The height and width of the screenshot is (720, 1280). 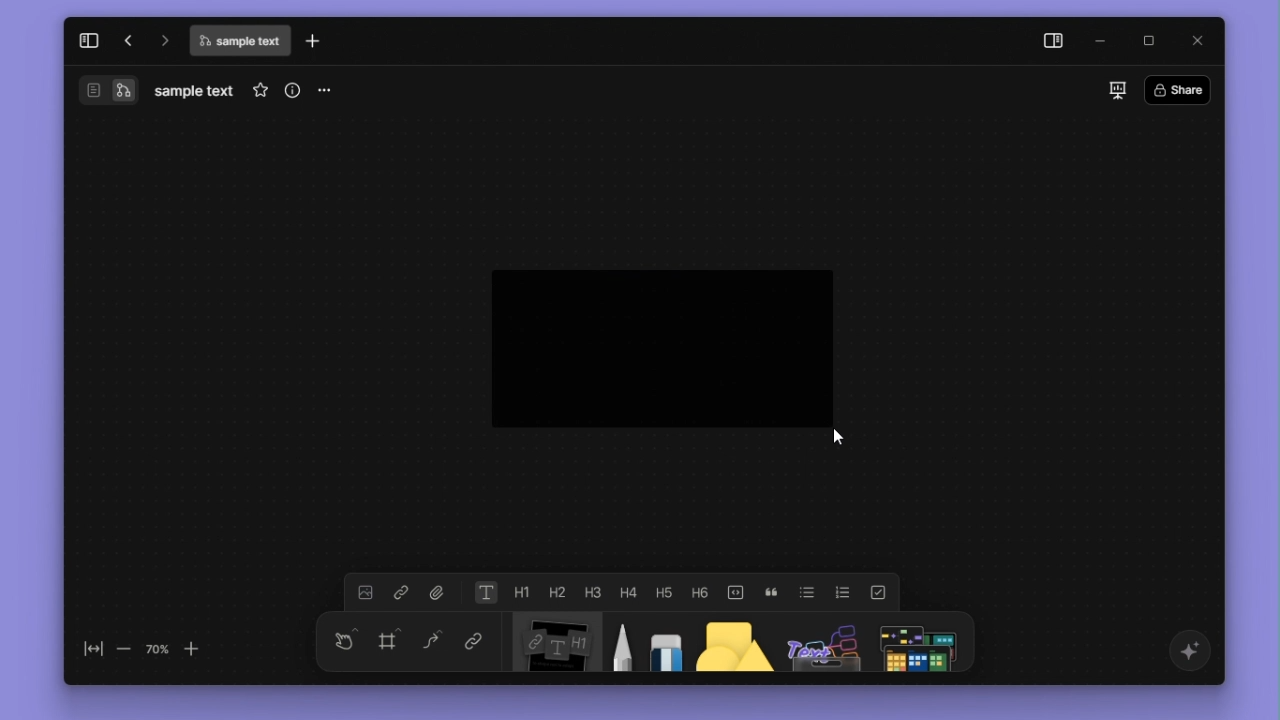 I want to click on Zoom in, so click(x=202, y=648).